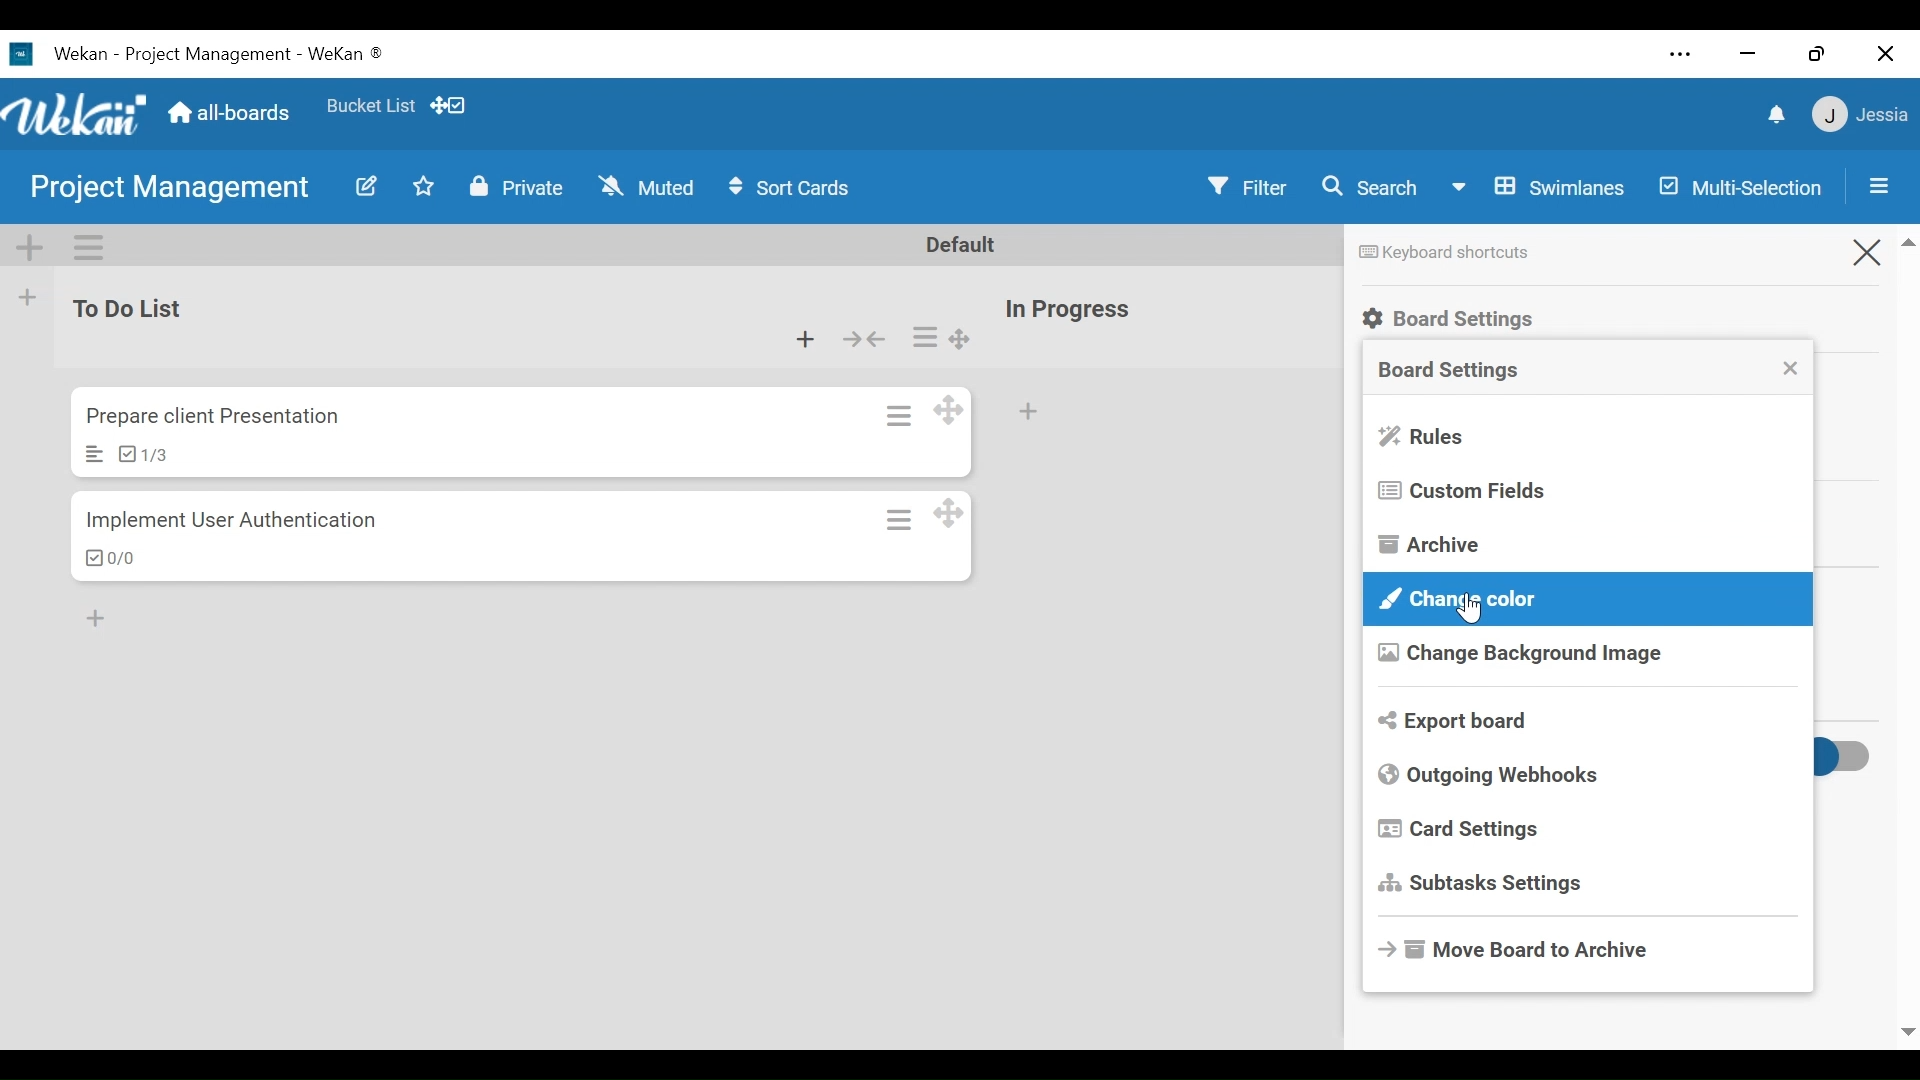 The height and width of the screenshot is (1080, 1920). I want to click on Subtasks Settings, so click(1485, 884).